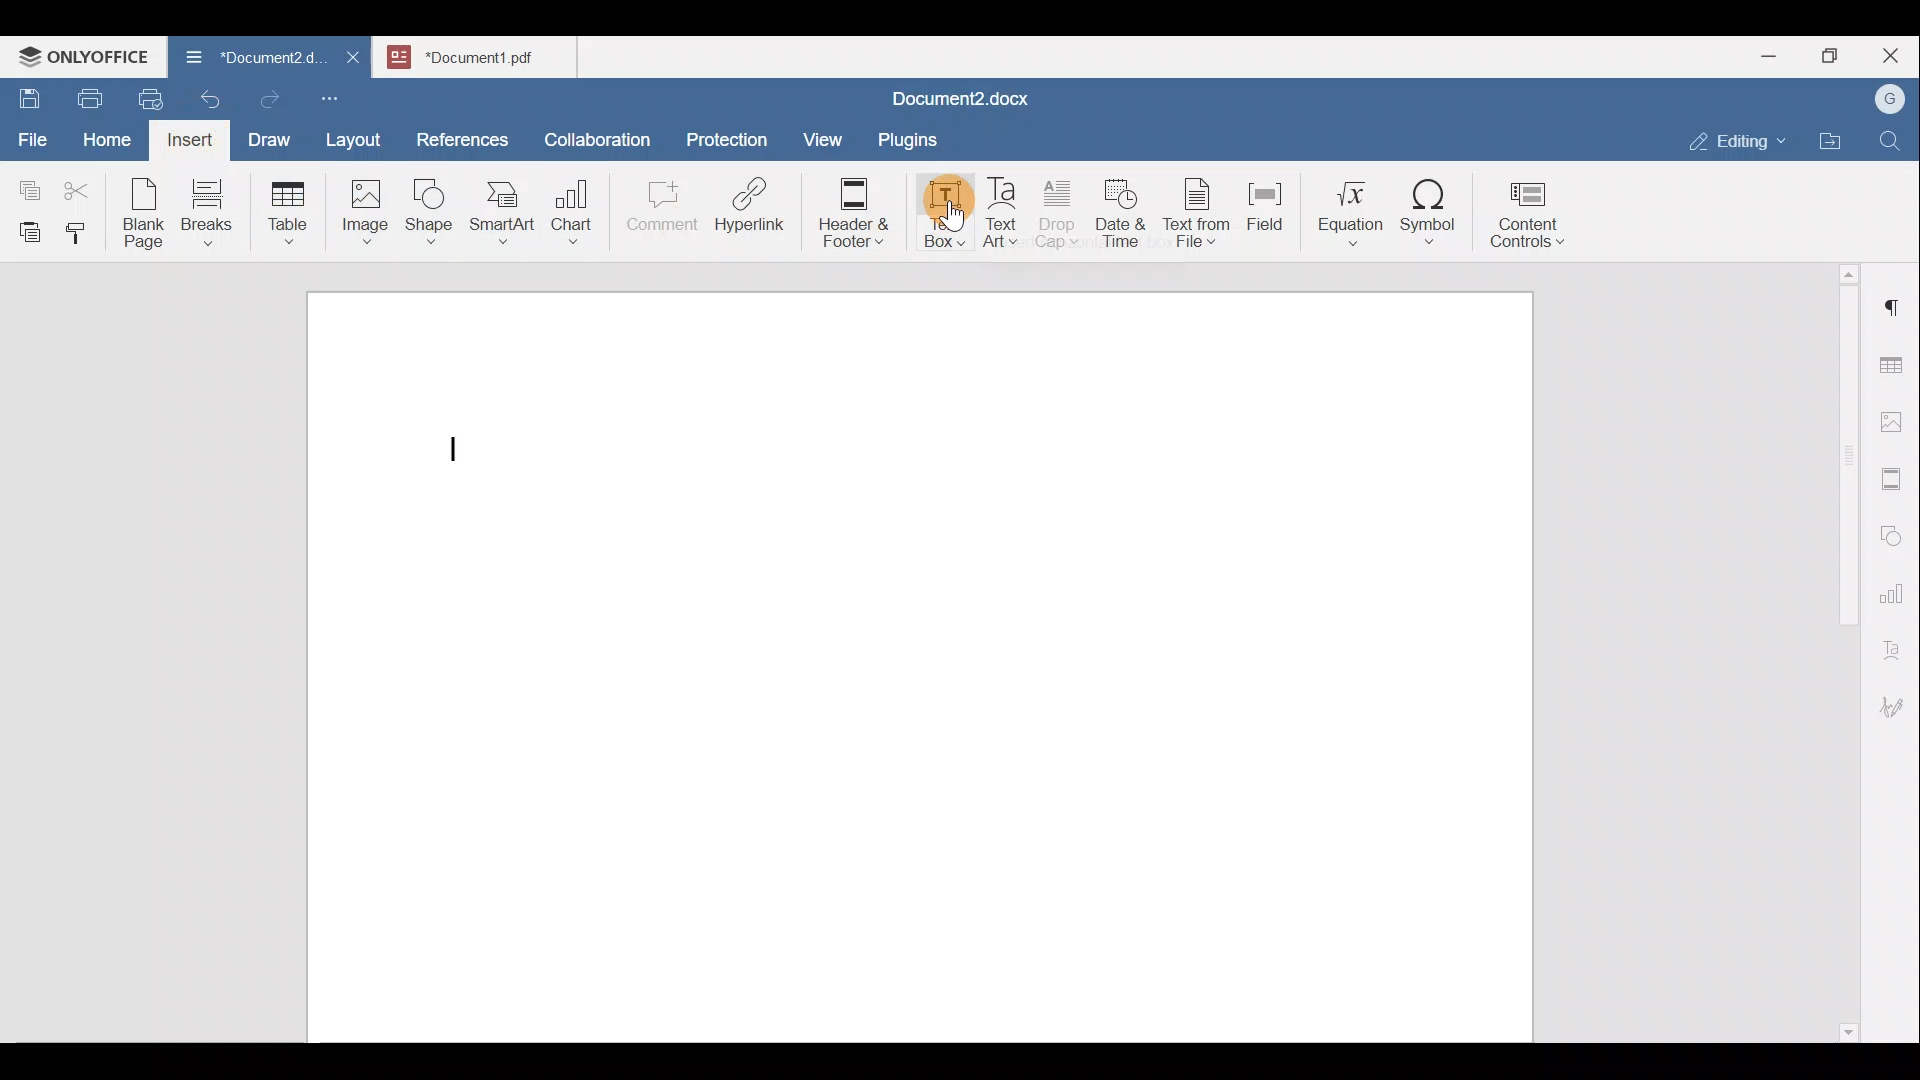  What do you see at coordinates (269, 100) in the screenshot?
I see `Redo` at bounding box center [269, 100].